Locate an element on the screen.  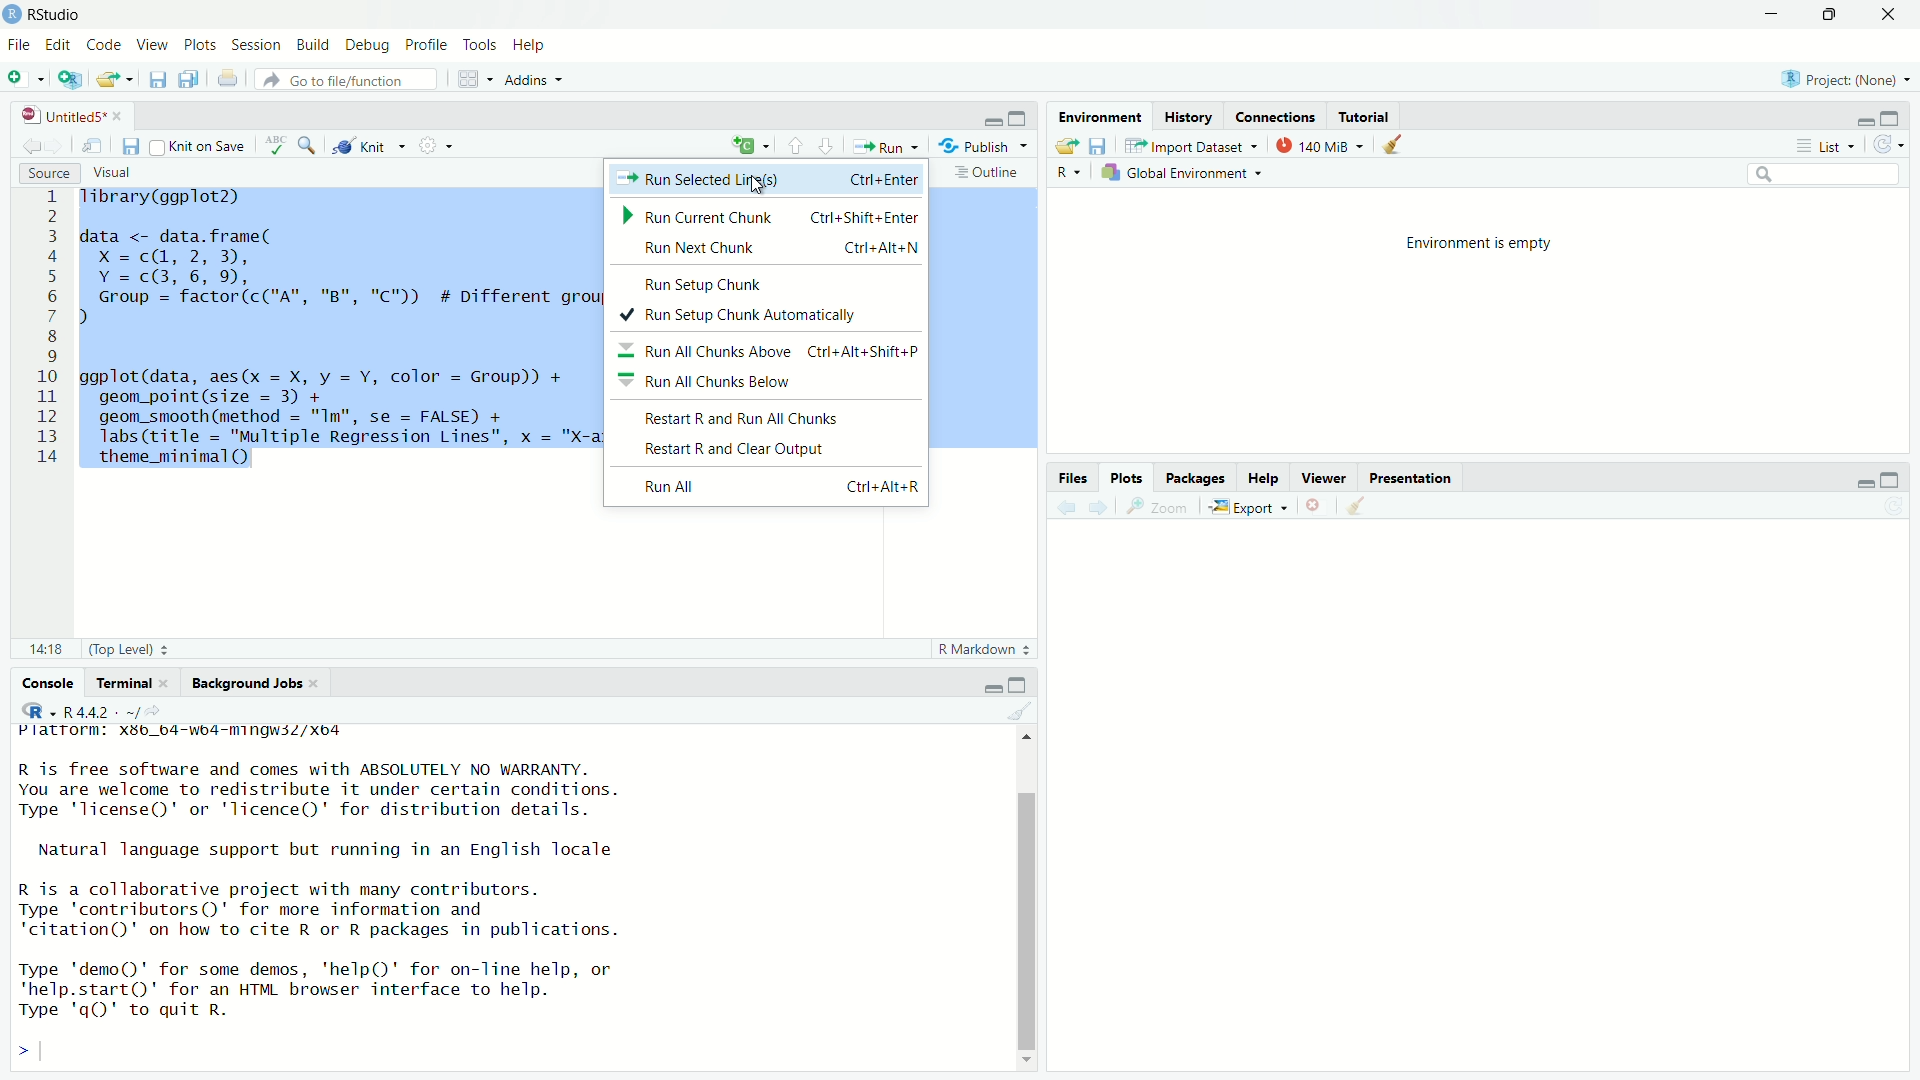
minimise is located at coordinates (1771, 12).